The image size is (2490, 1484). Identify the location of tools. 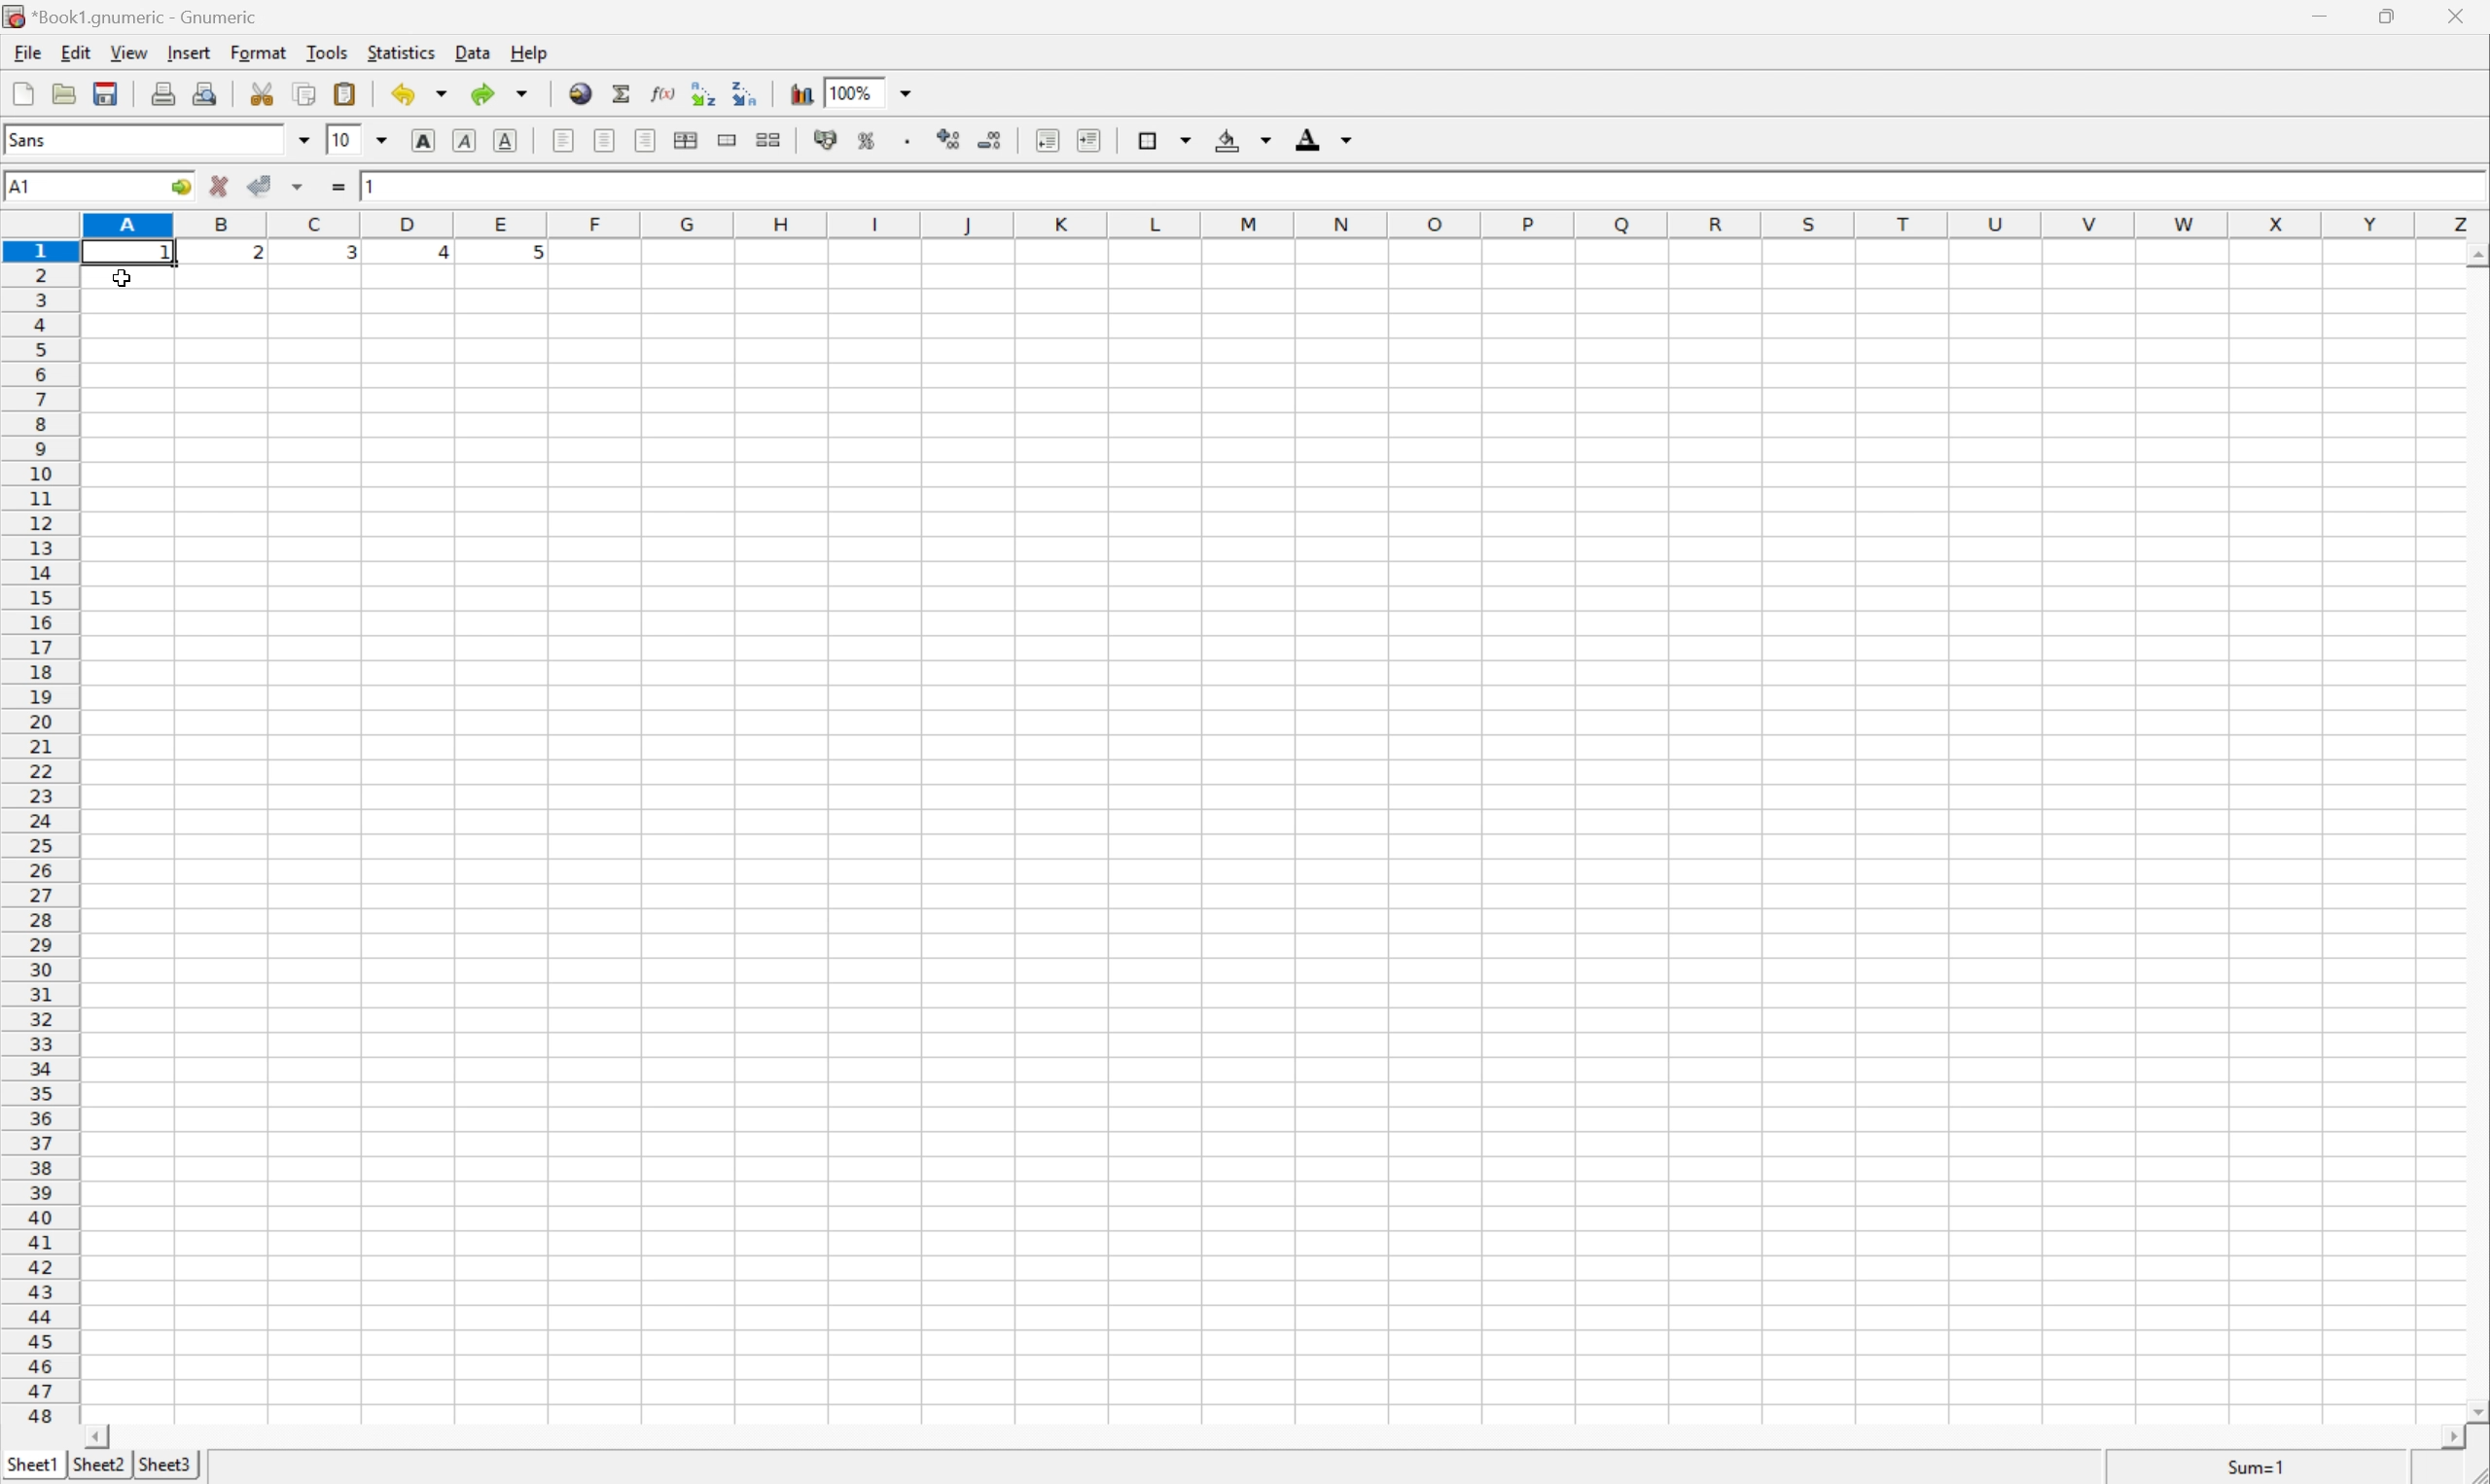
(328, 53).